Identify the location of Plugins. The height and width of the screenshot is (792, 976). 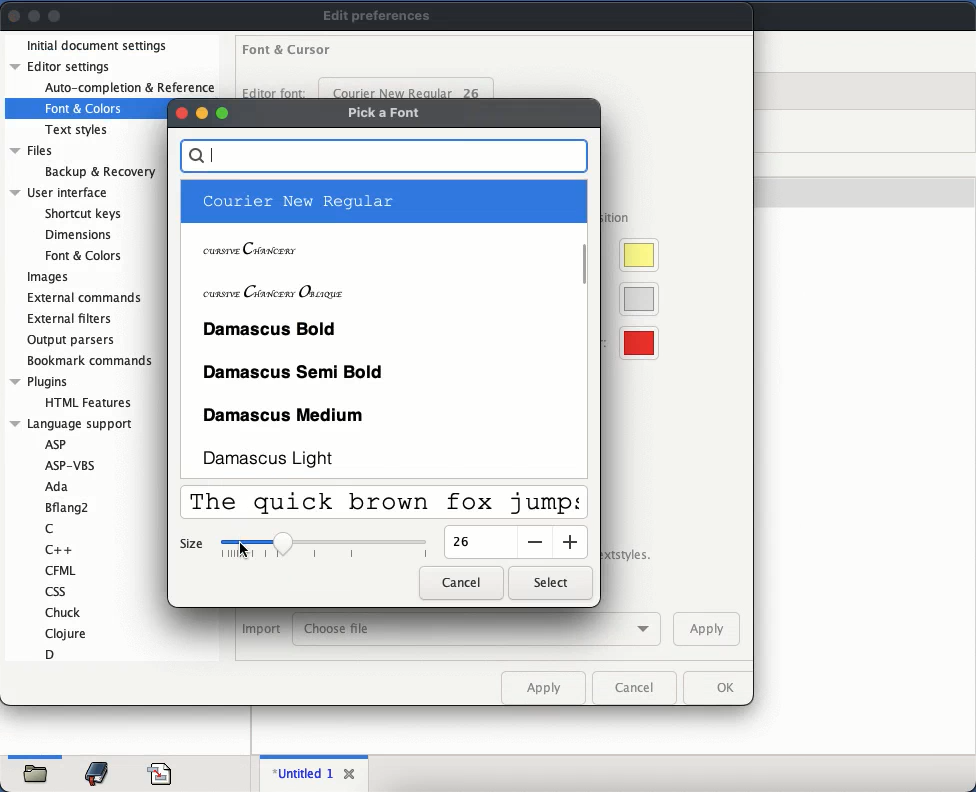
(39, 380).